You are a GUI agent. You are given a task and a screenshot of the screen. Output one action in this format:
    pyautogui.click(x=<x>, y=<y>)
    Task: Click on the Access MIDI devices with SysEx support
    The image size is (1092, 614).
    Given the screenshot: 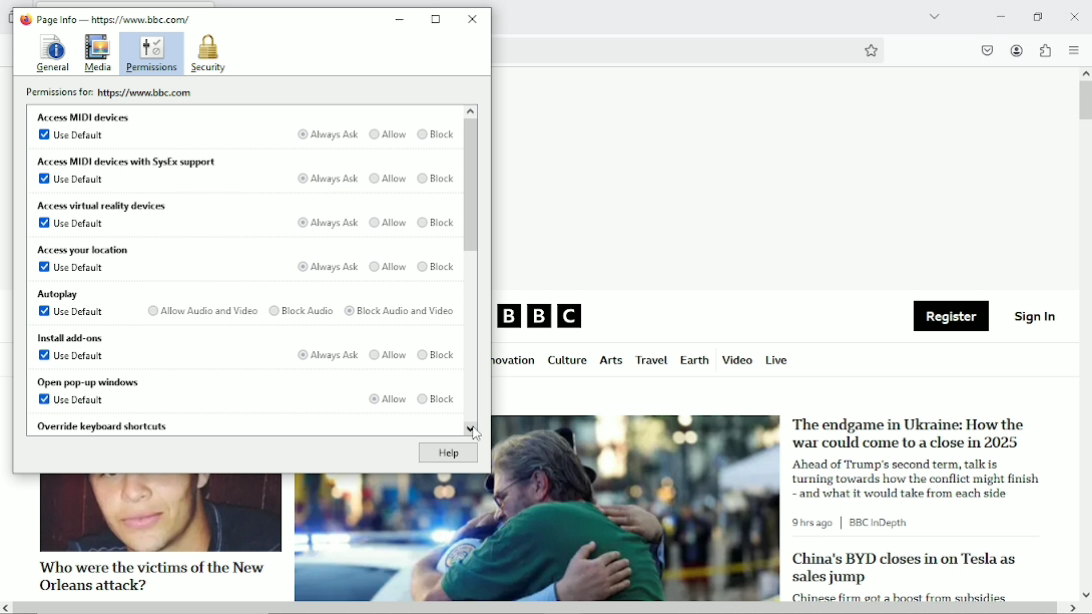 What is the action you would take?
    pyautogui.click(x=137, y=161)
    